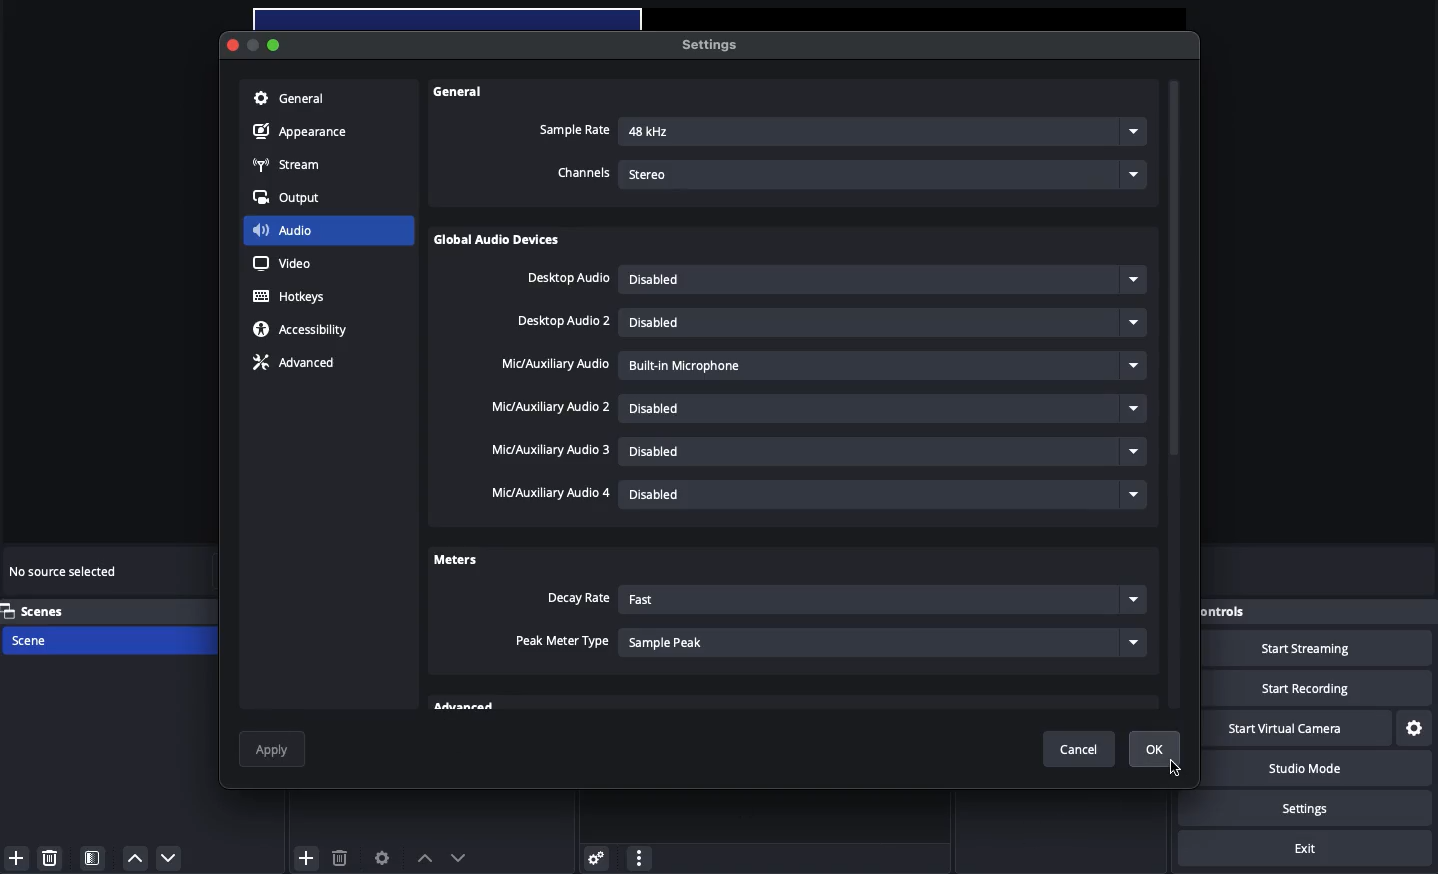  I want to click on Scenes, so click(47, 611).